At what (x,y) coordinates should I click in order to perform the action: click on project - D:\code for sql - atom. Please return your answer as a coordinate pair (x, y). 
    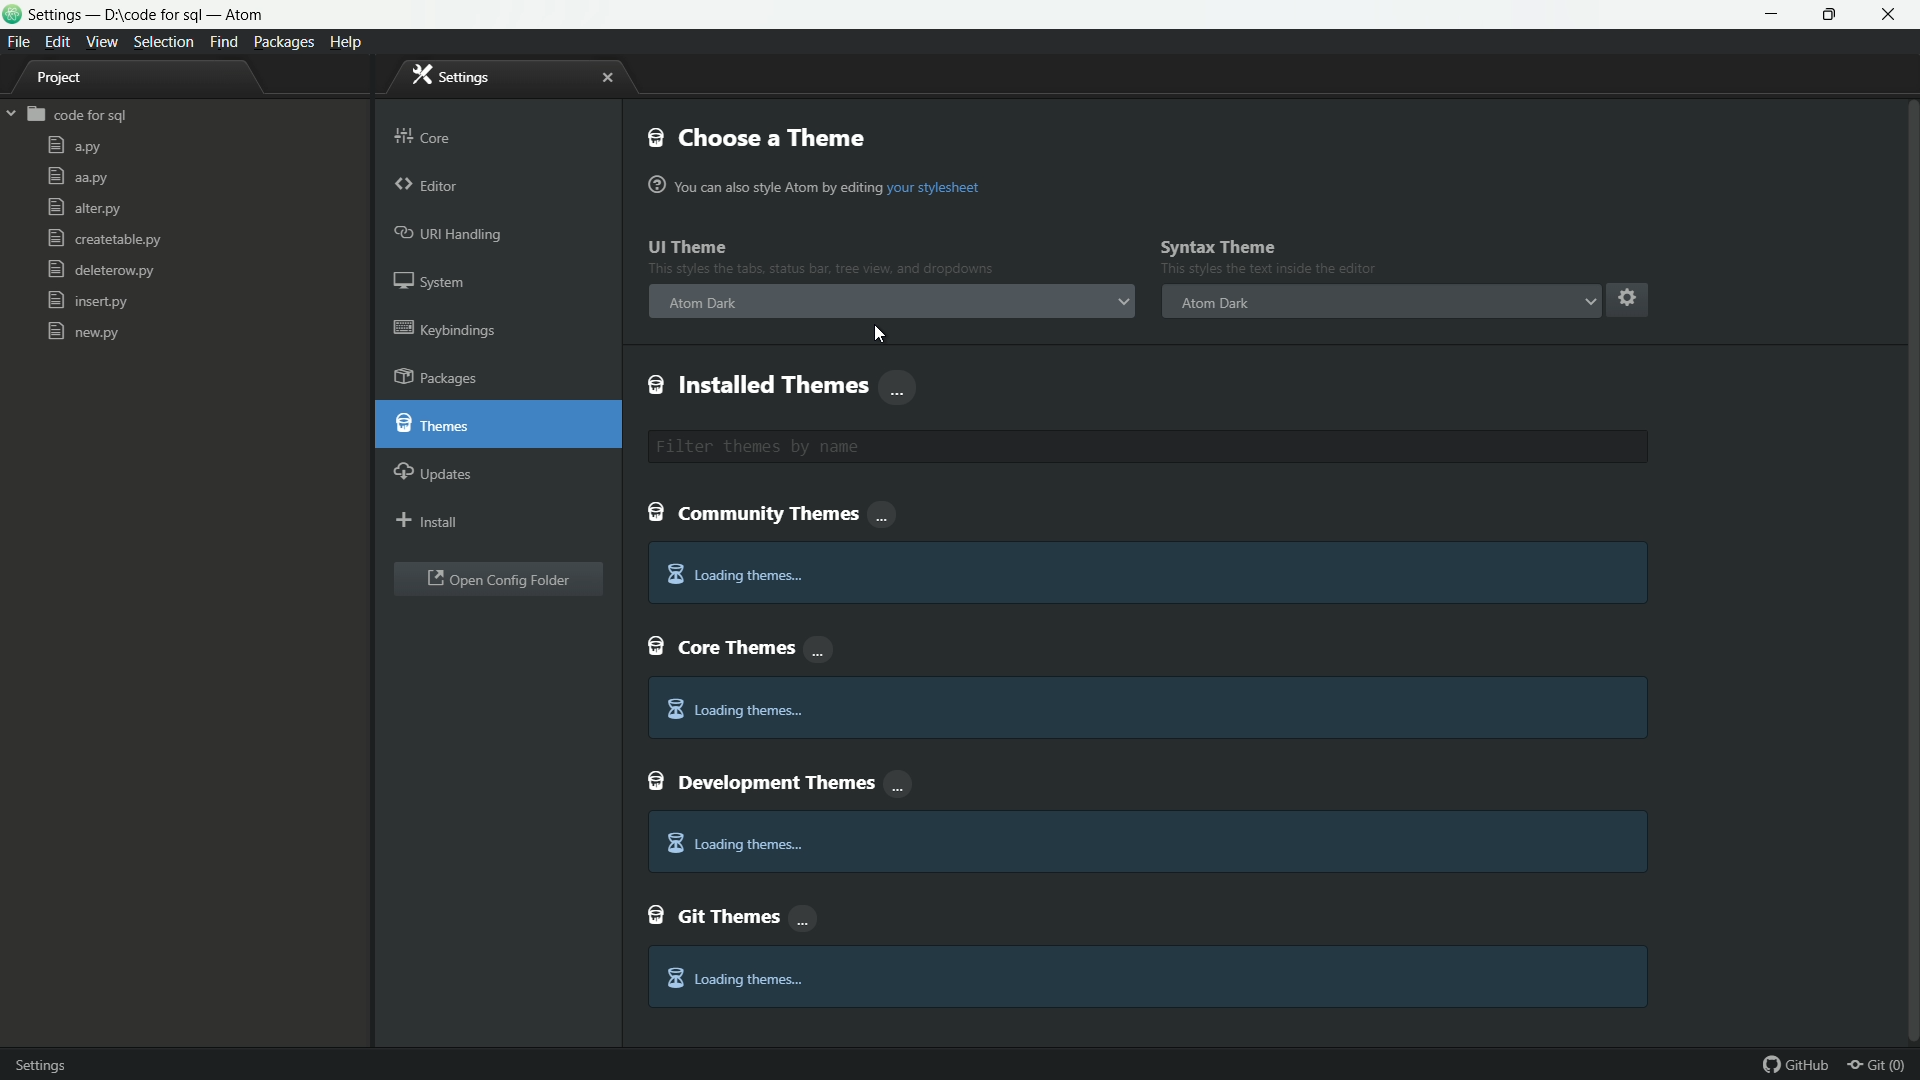
    Looking at the image, I should click on (145, 16).